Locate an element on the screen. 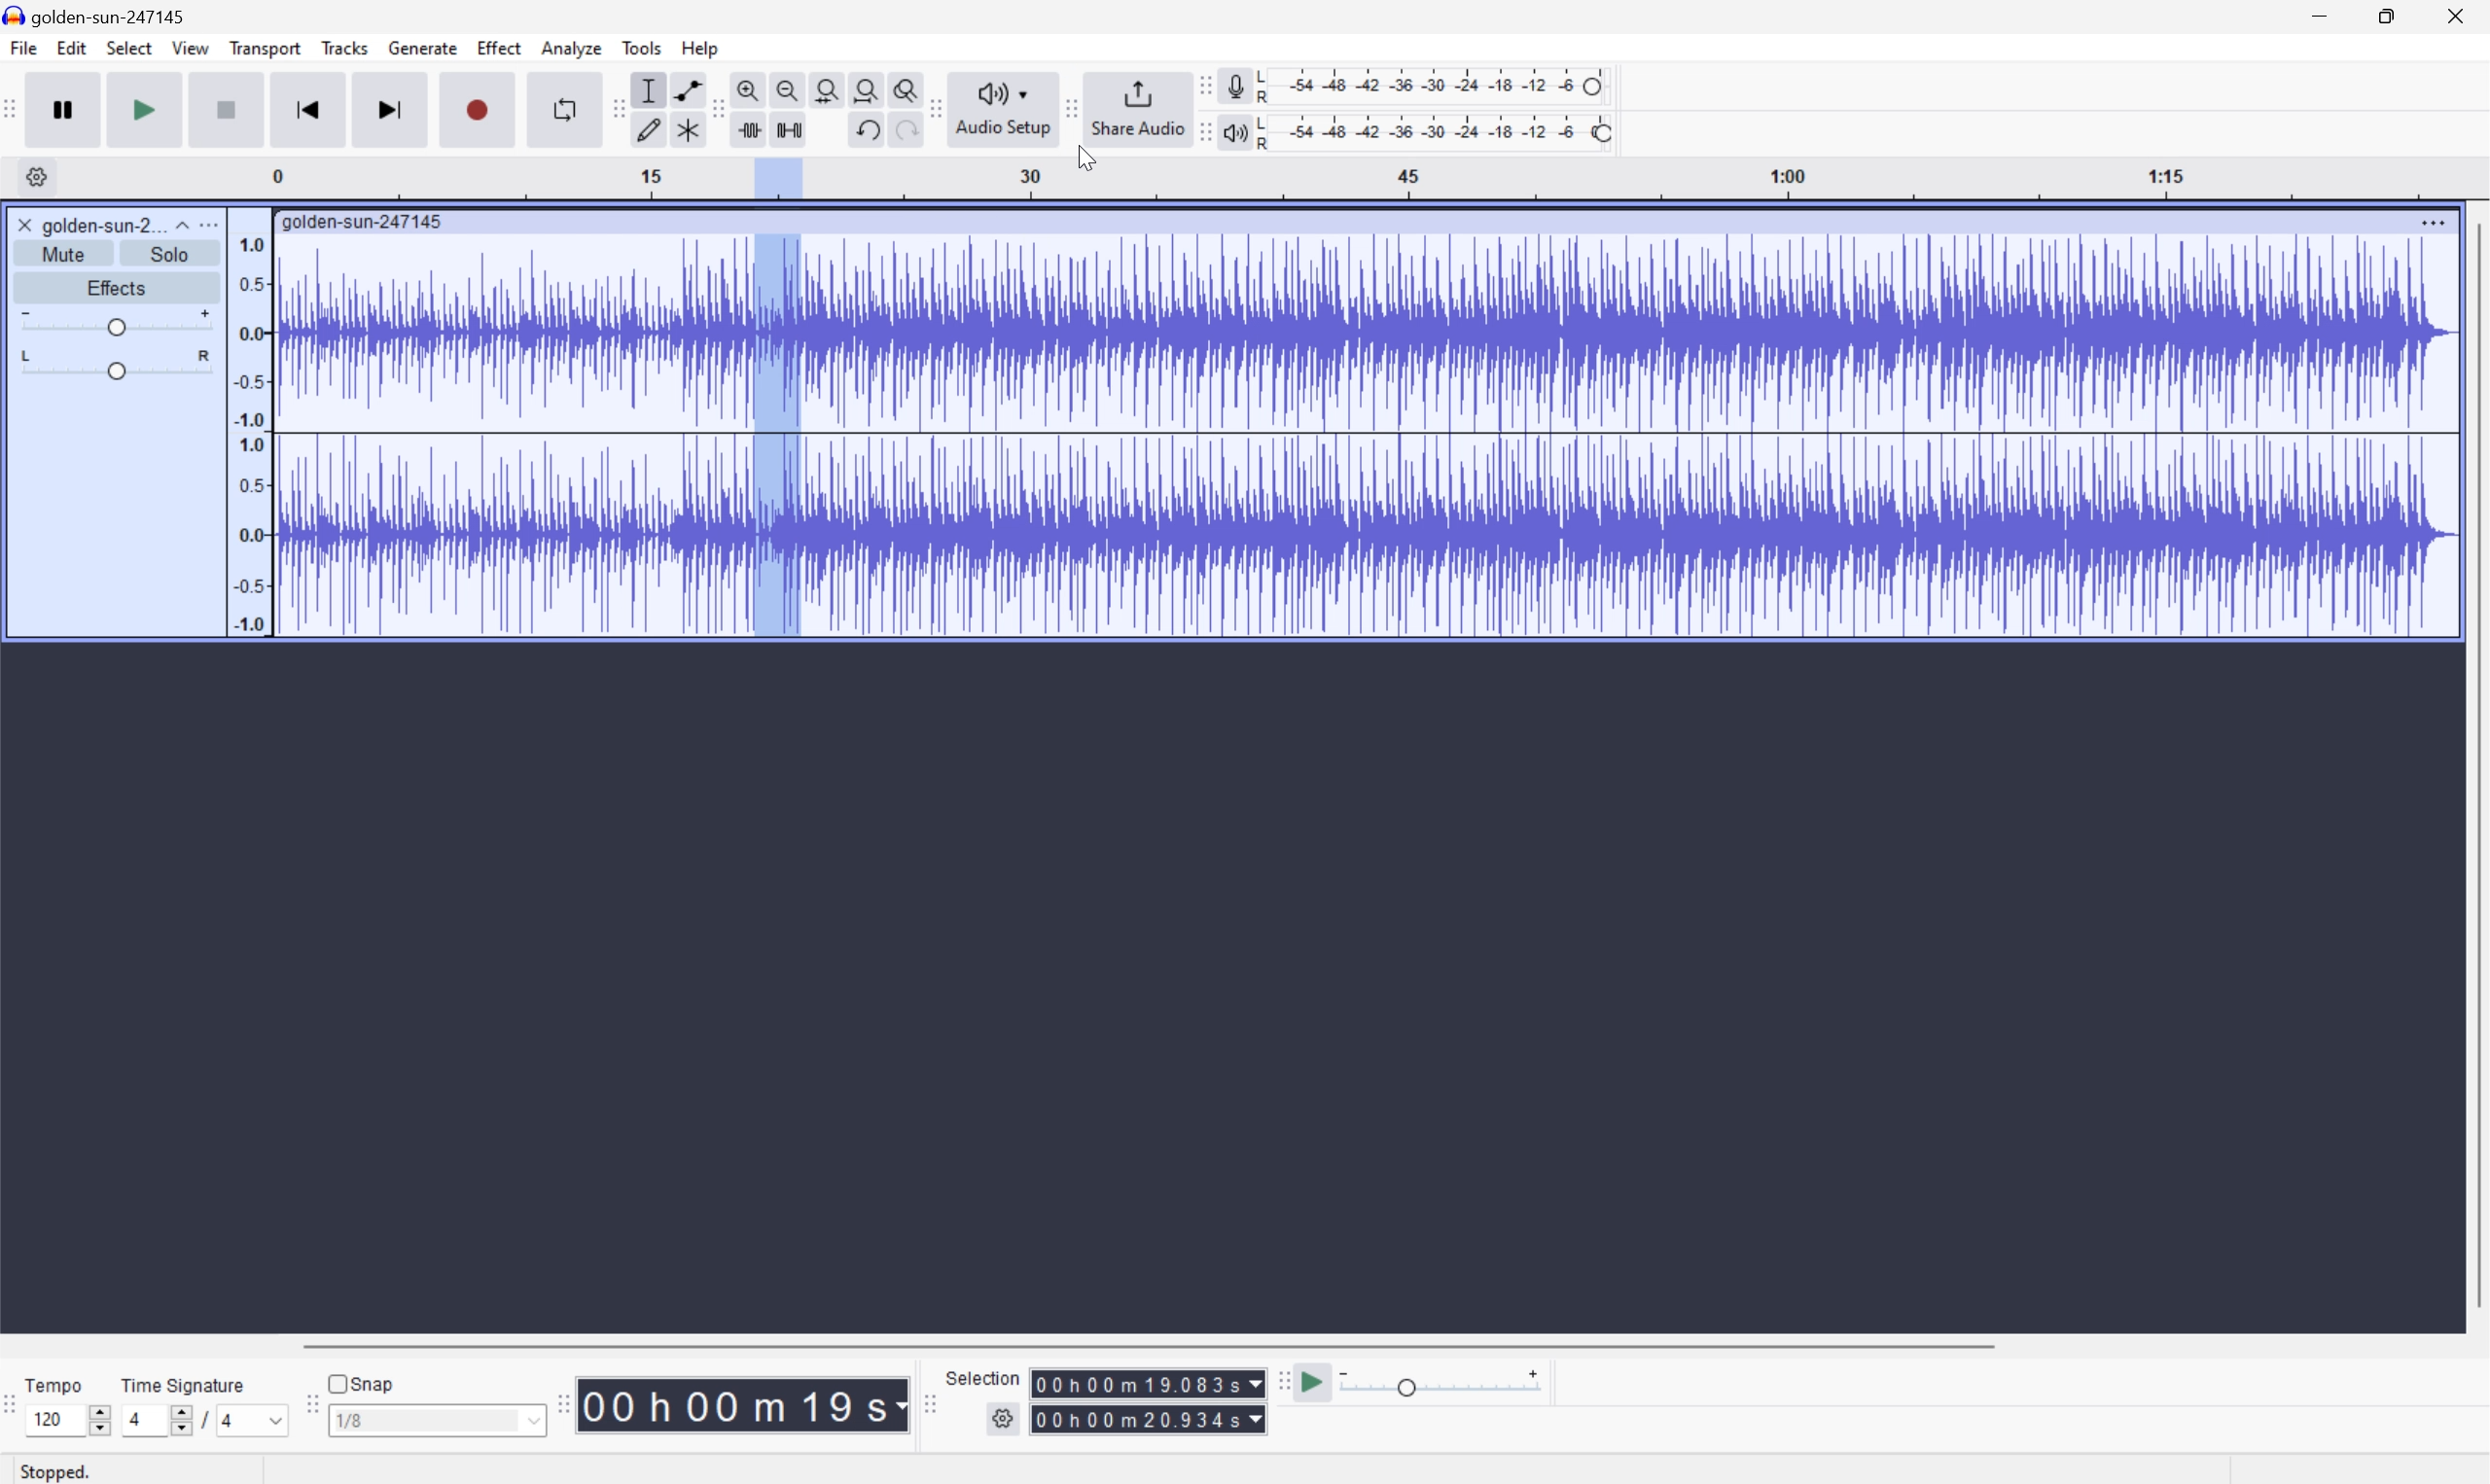  Audacity selection toolbar is located at coordinates (929, 1410).